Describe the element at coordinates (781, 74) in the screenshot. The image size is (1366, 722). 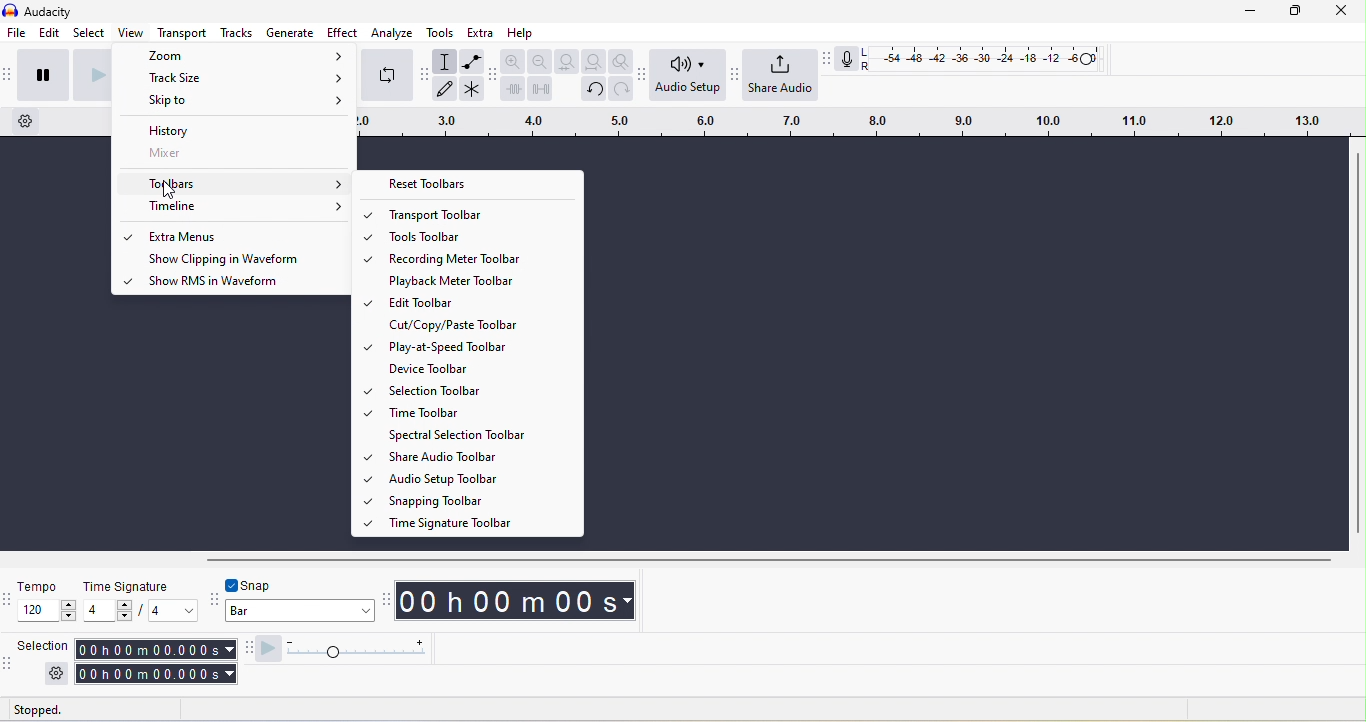
I see `share audio` at that location.